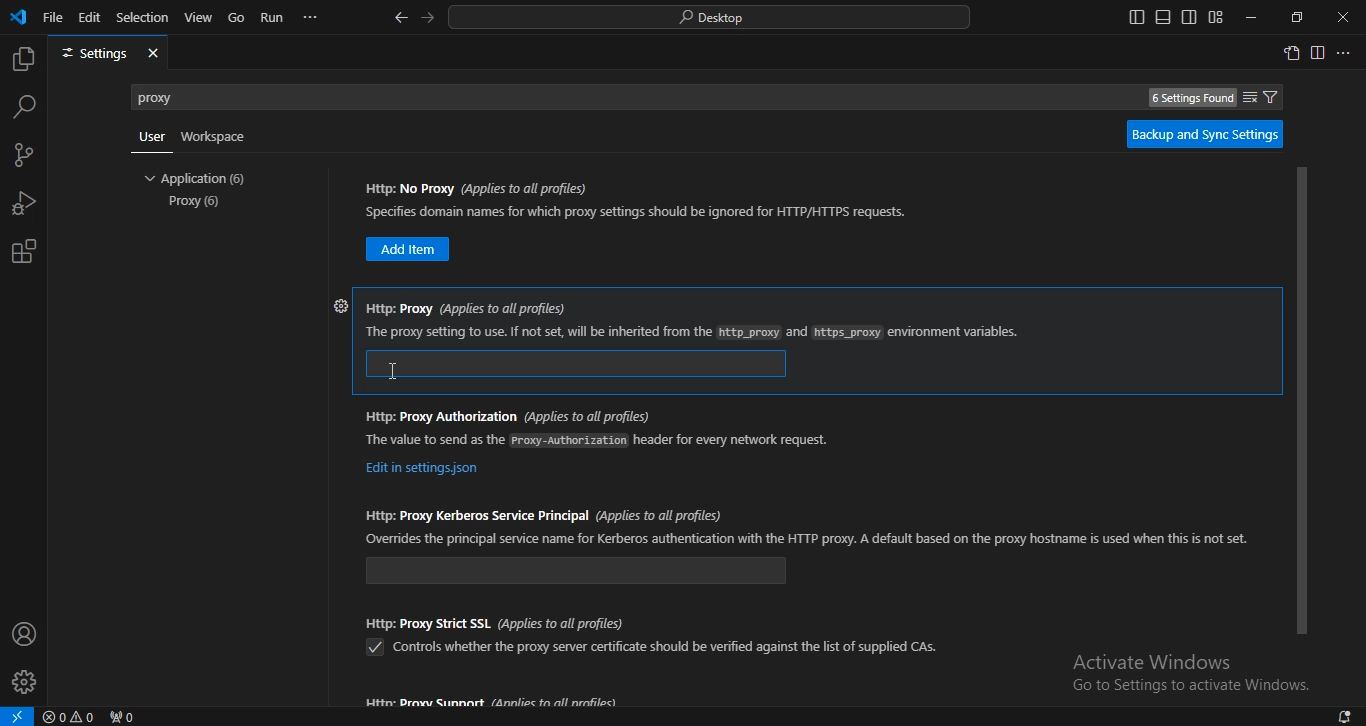  I want to click on Settings icon, so click(338, 305).